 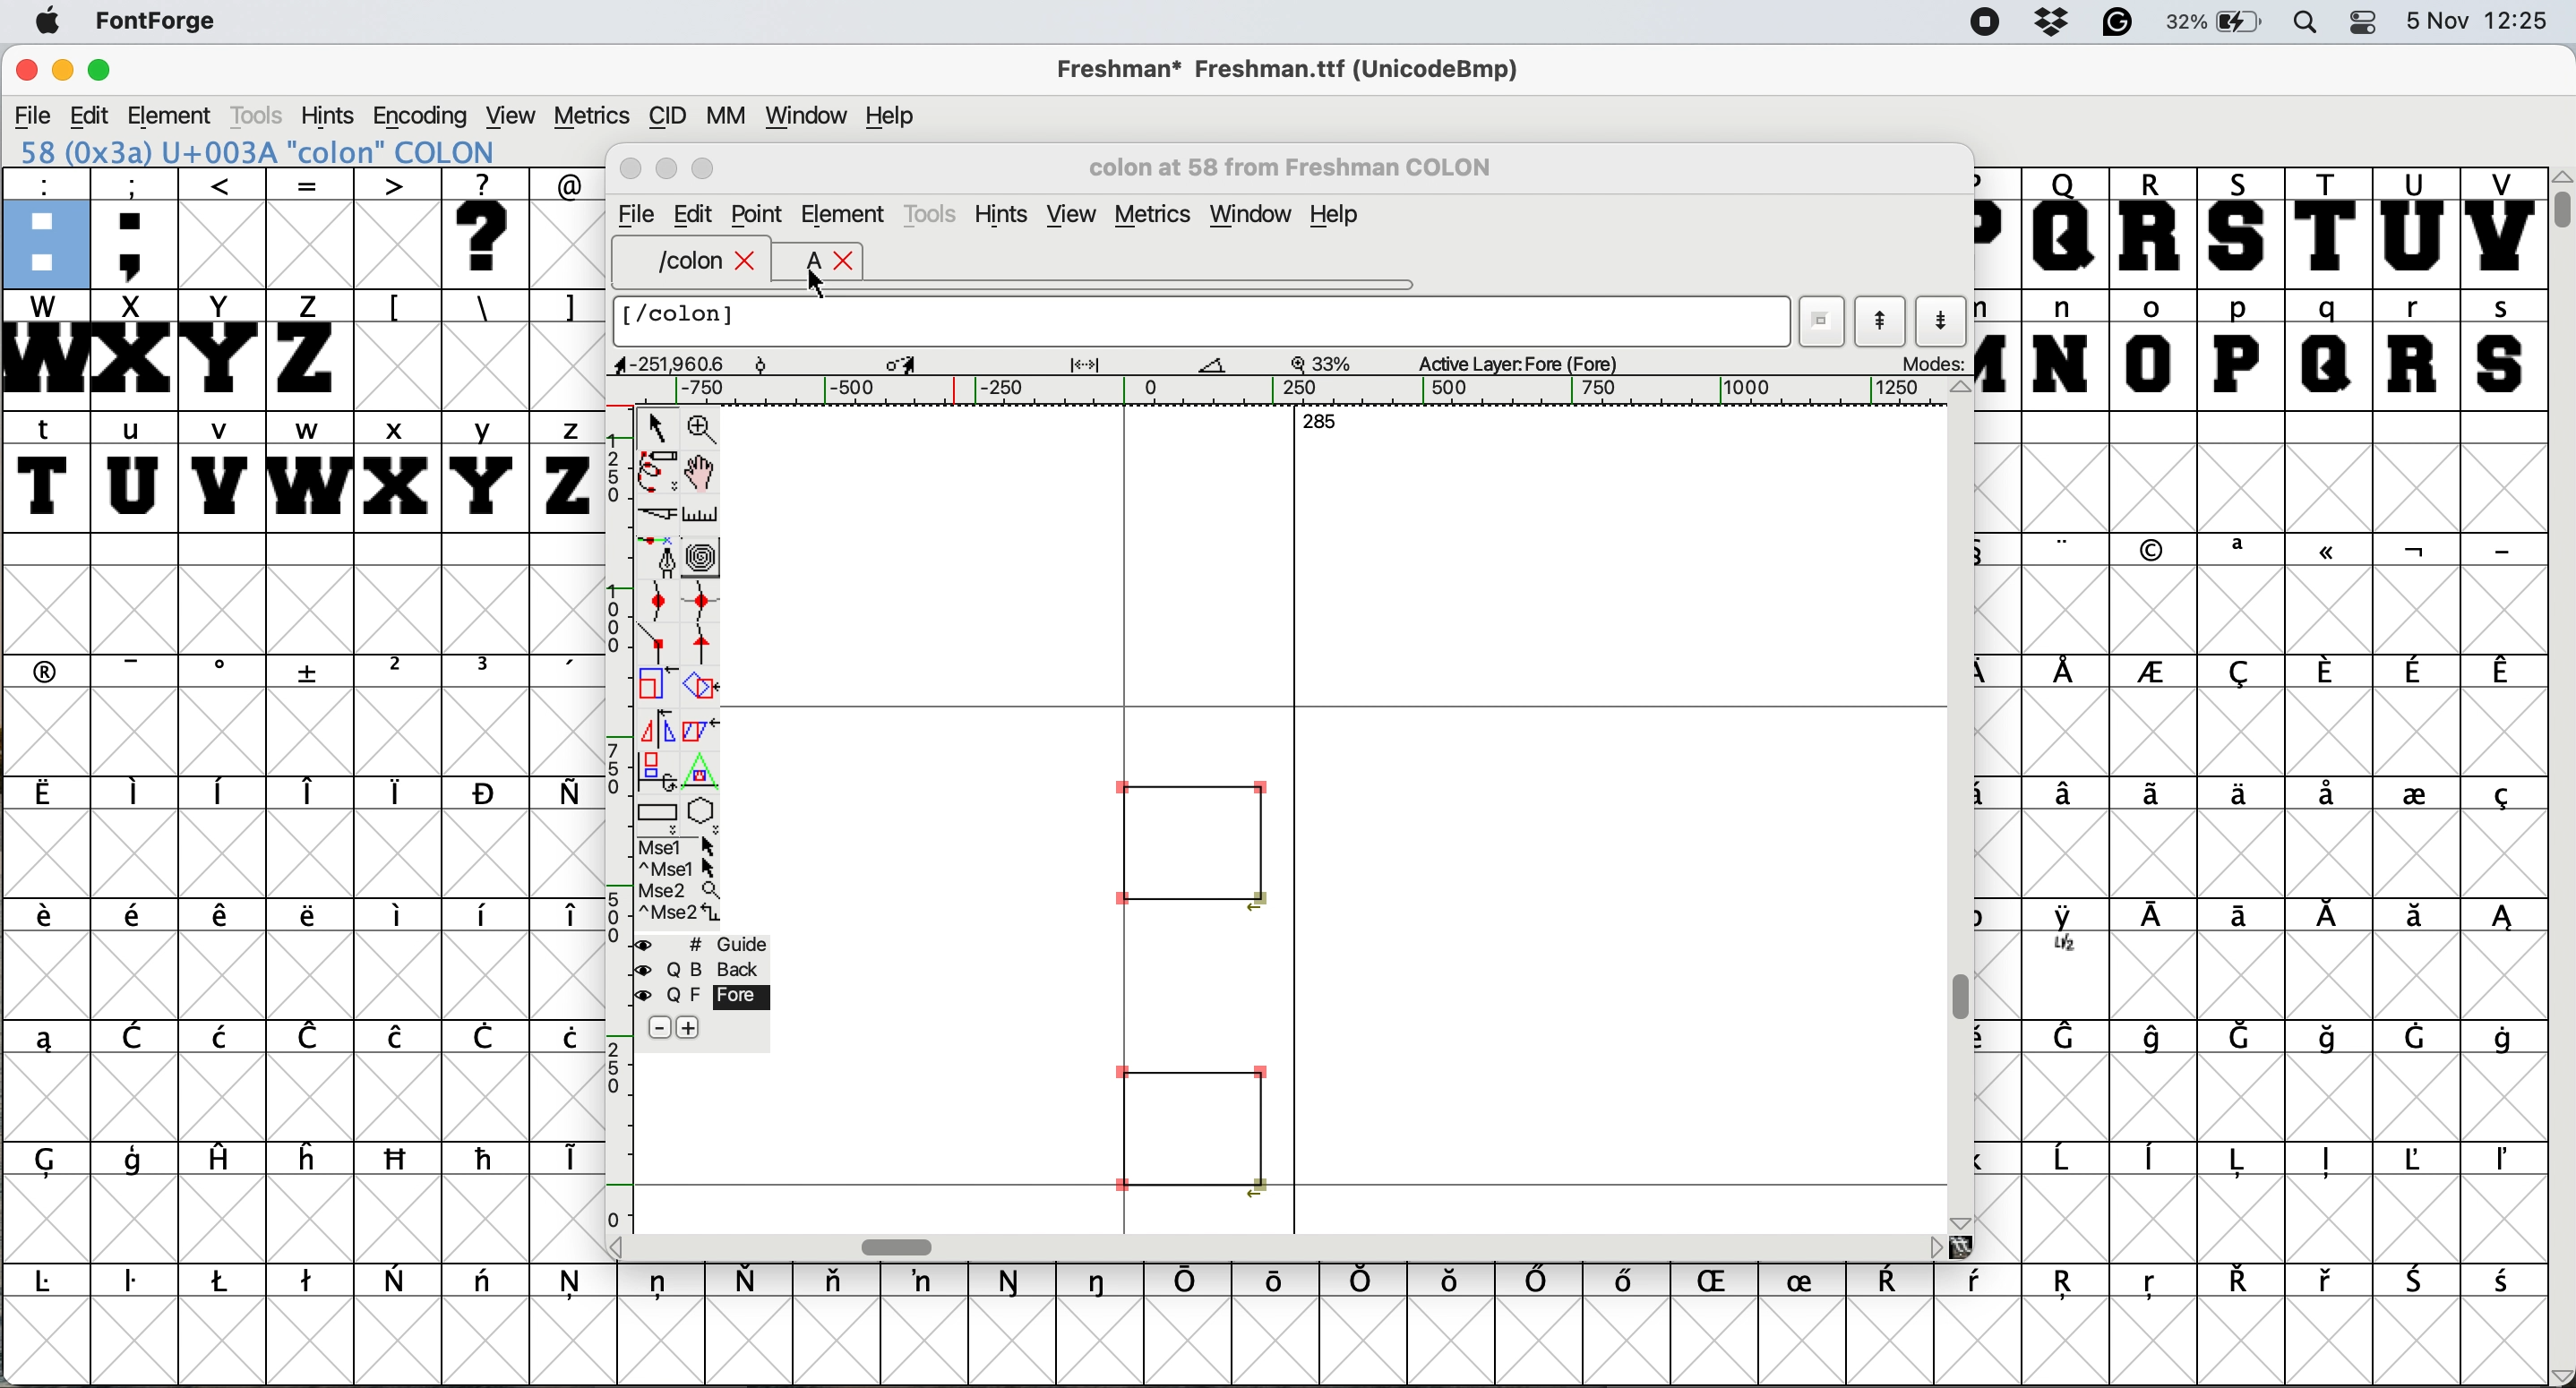 I want to click on edit, so click(x=89, y=115).